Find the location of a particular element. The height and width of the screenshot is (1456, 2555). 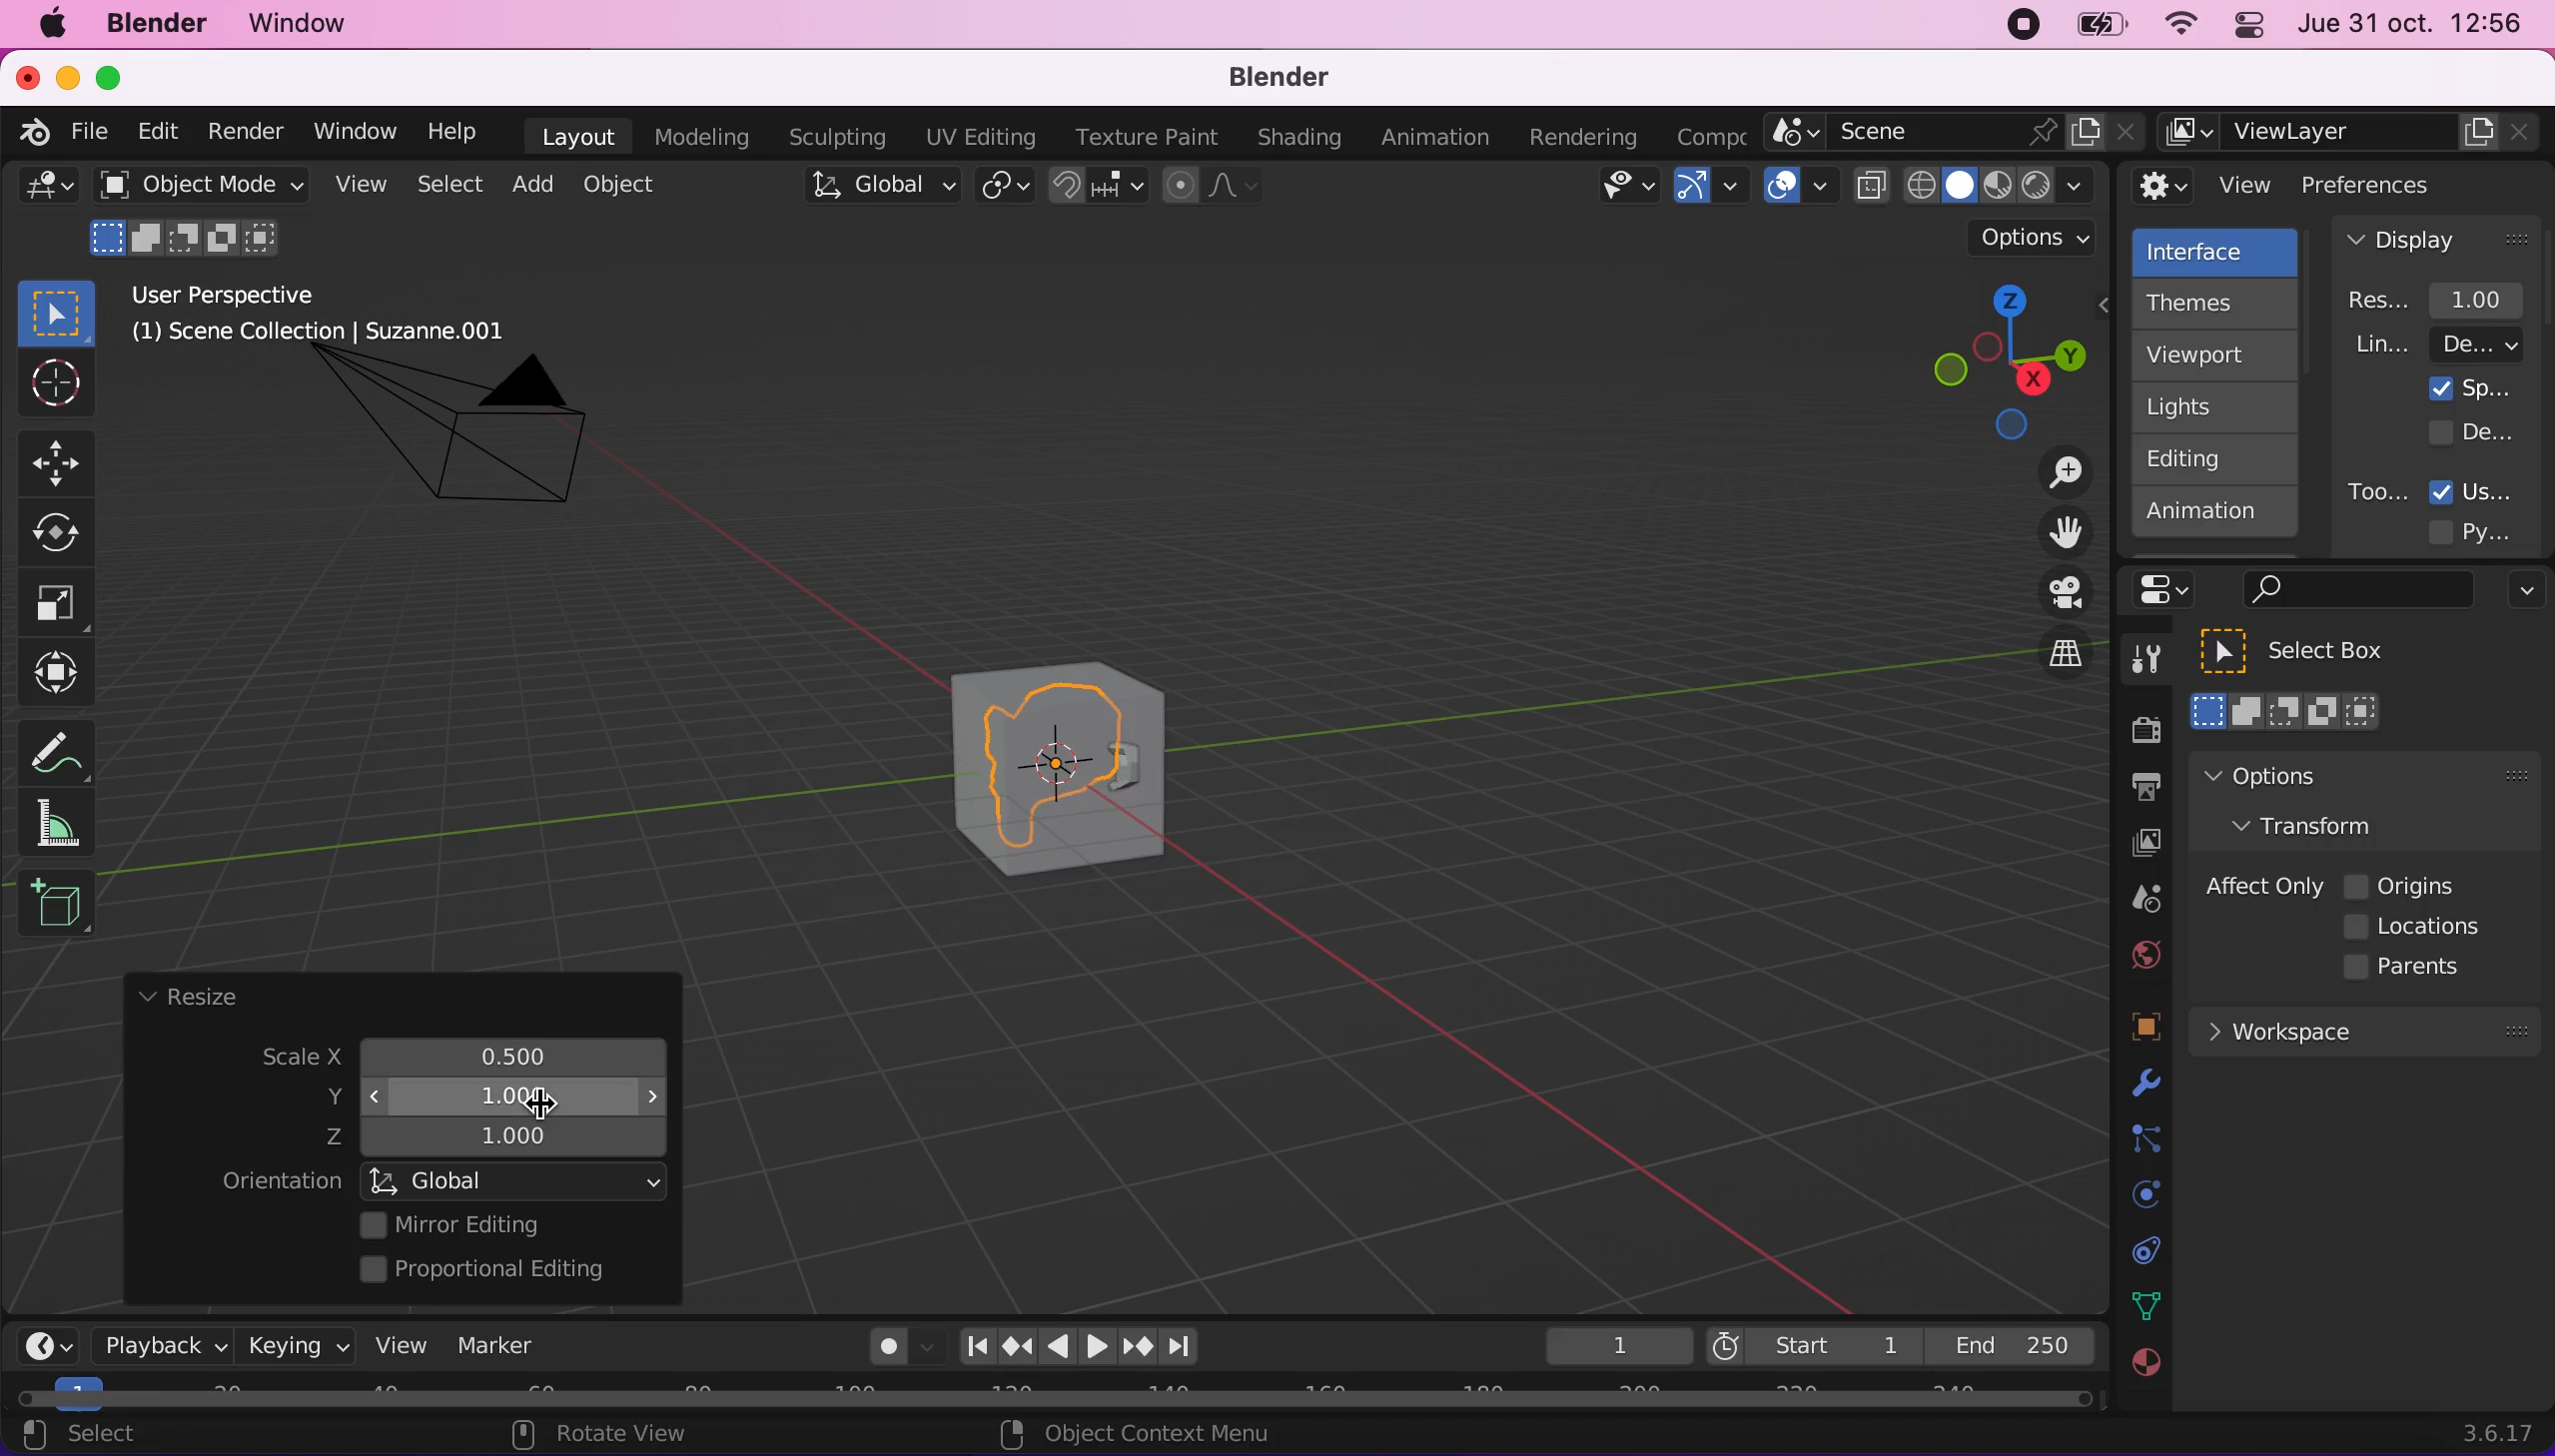

edit is located at coordinates (152, 131).